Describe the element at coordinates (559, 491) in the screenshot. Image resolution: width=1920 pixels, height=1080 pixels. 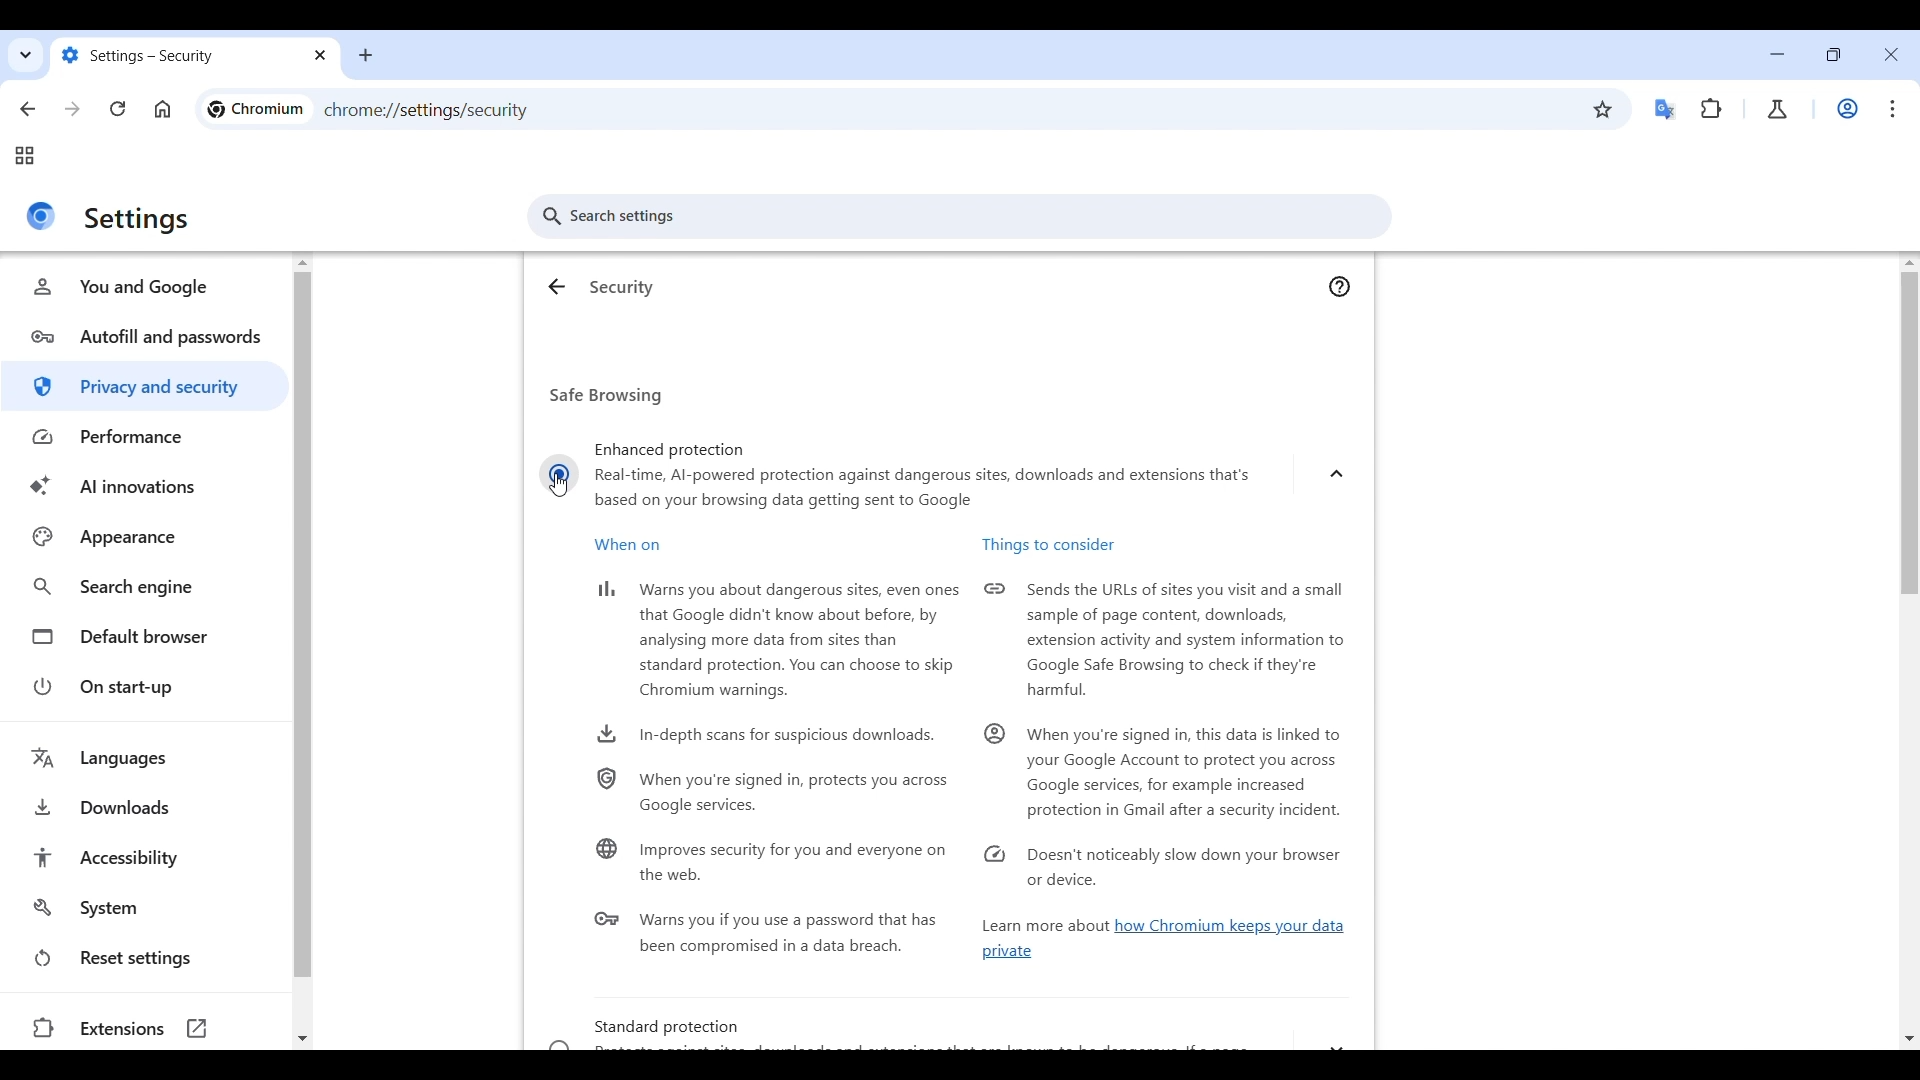
I see `cursor` at that location.